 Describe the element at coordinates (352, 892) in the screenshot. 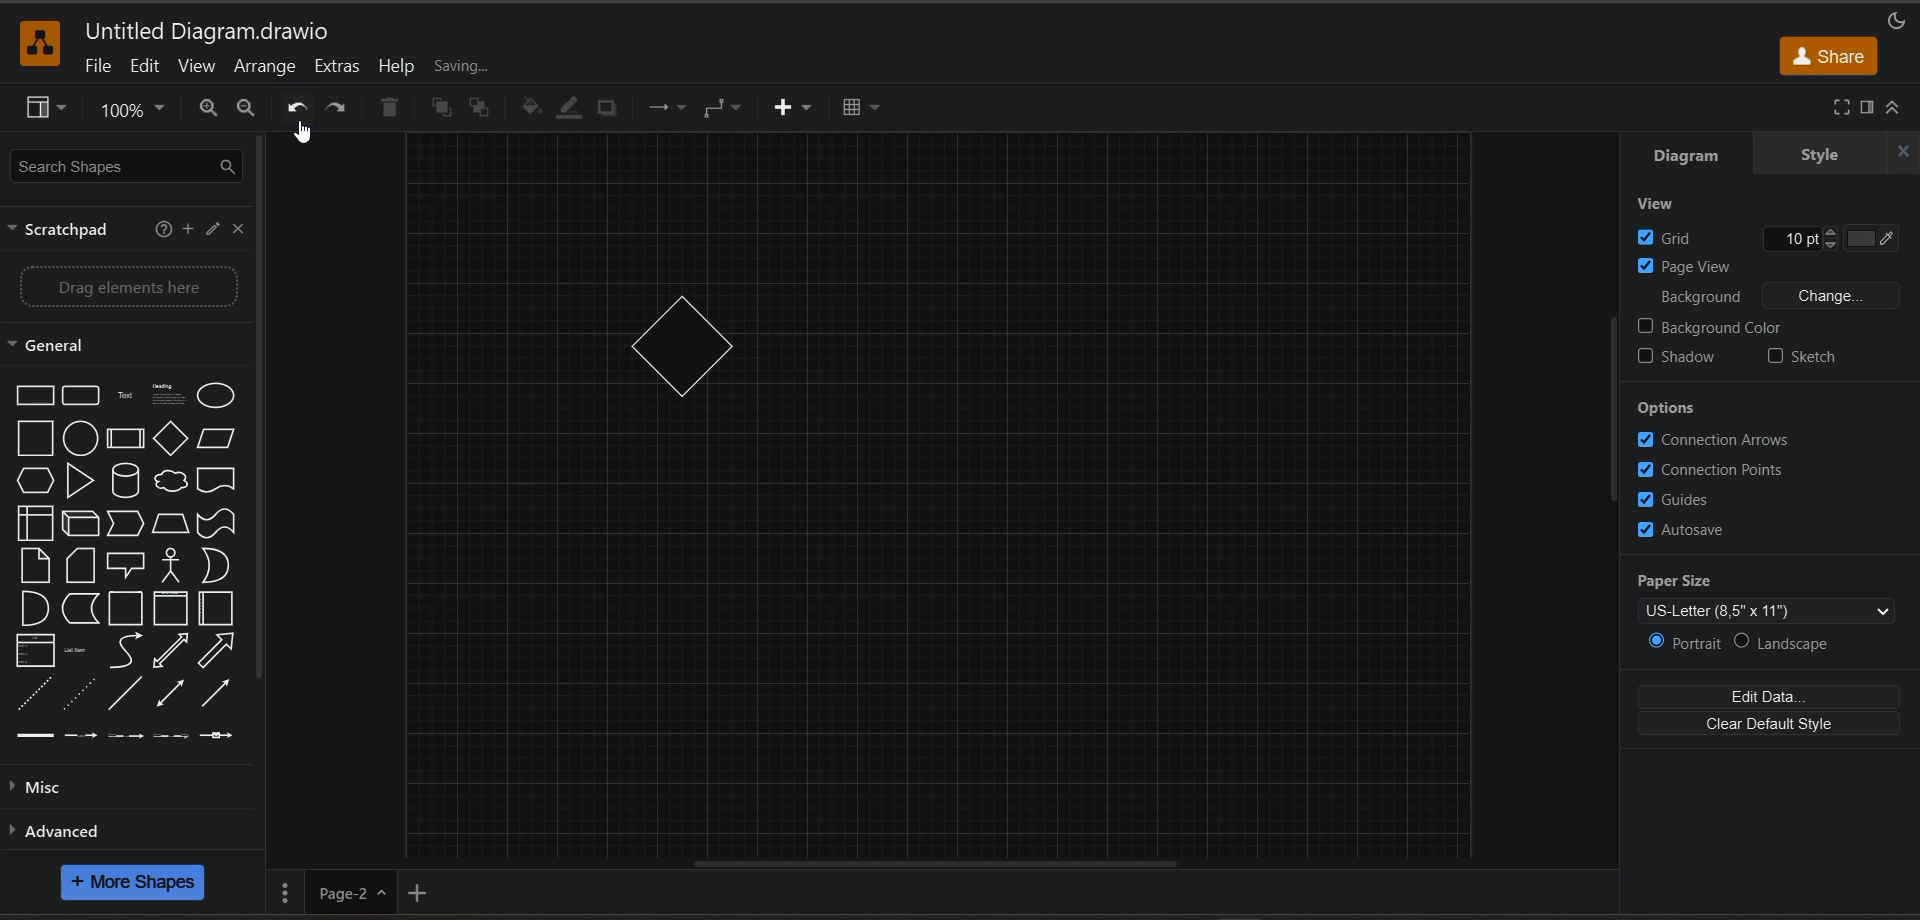

I see `page name` at that location.